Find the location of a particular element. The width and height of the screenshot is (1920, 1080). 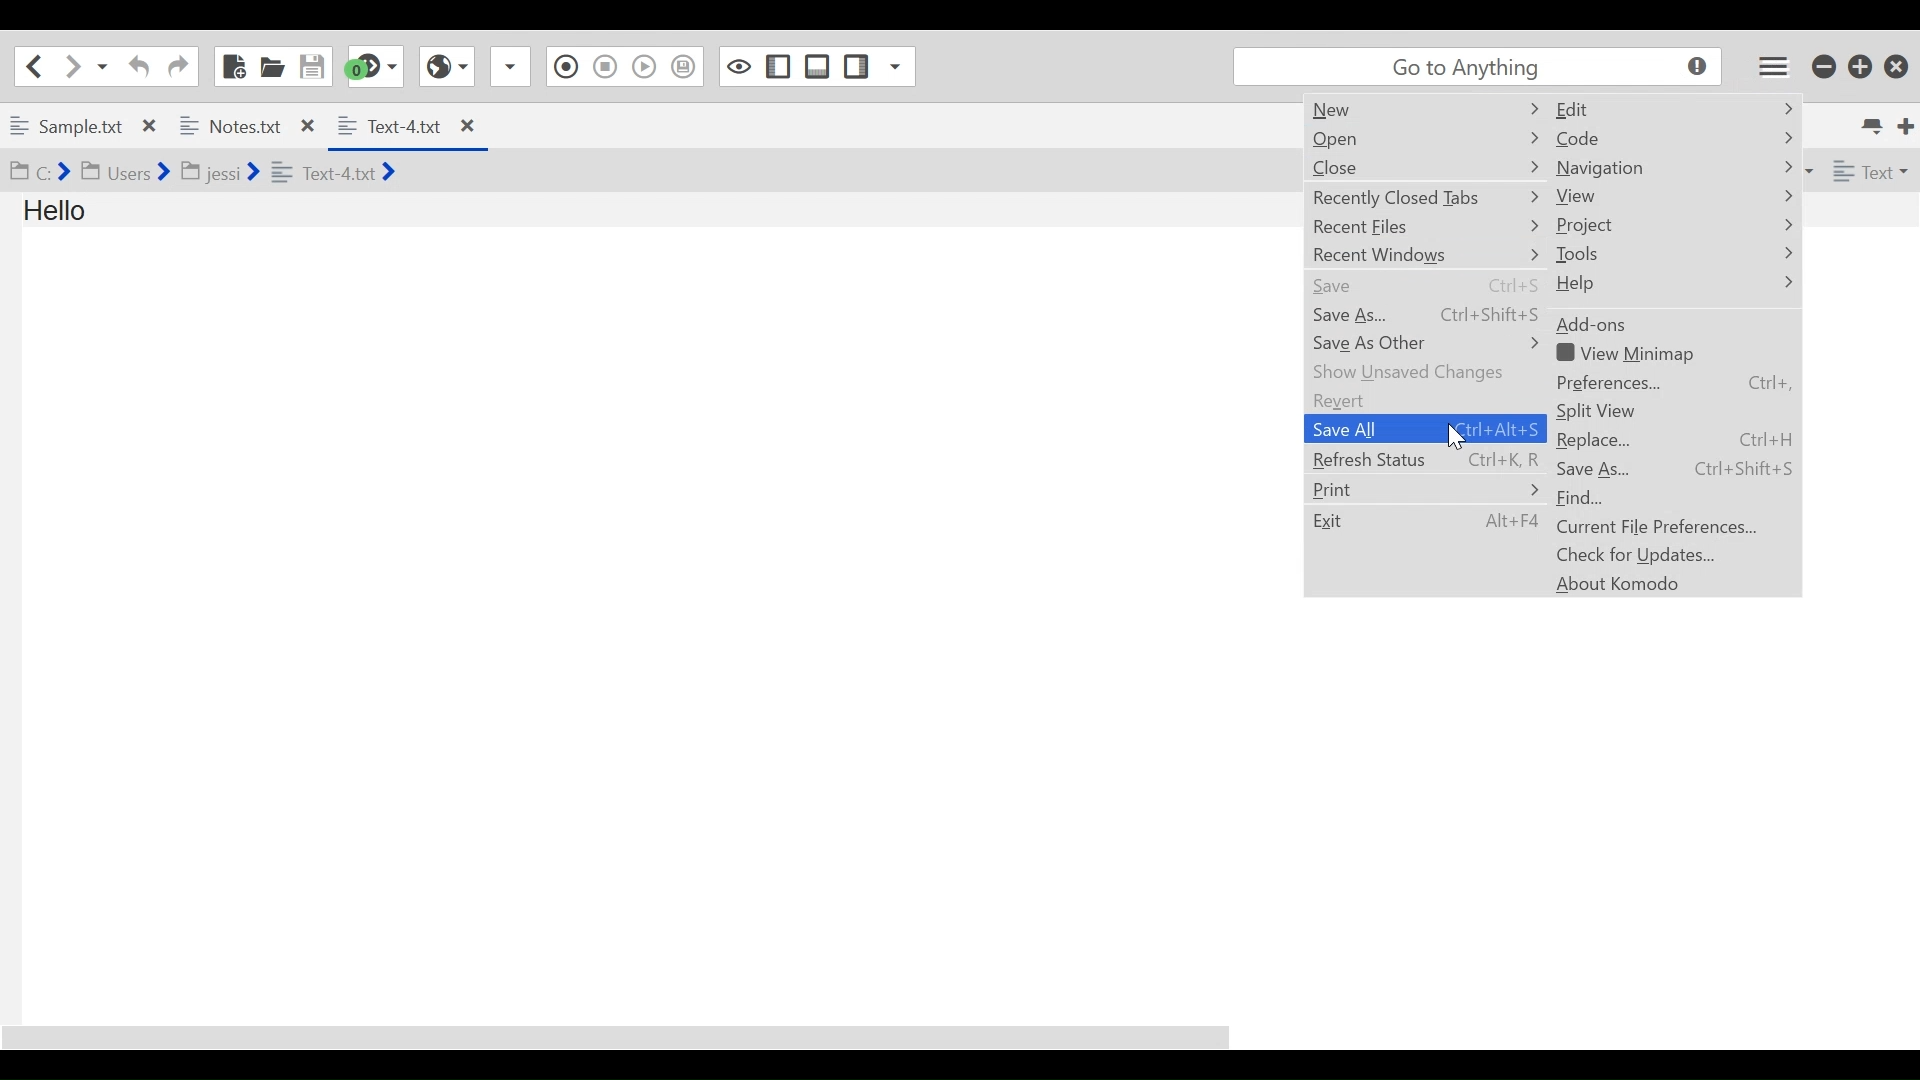

Print is located at coordinates (1426, 489).